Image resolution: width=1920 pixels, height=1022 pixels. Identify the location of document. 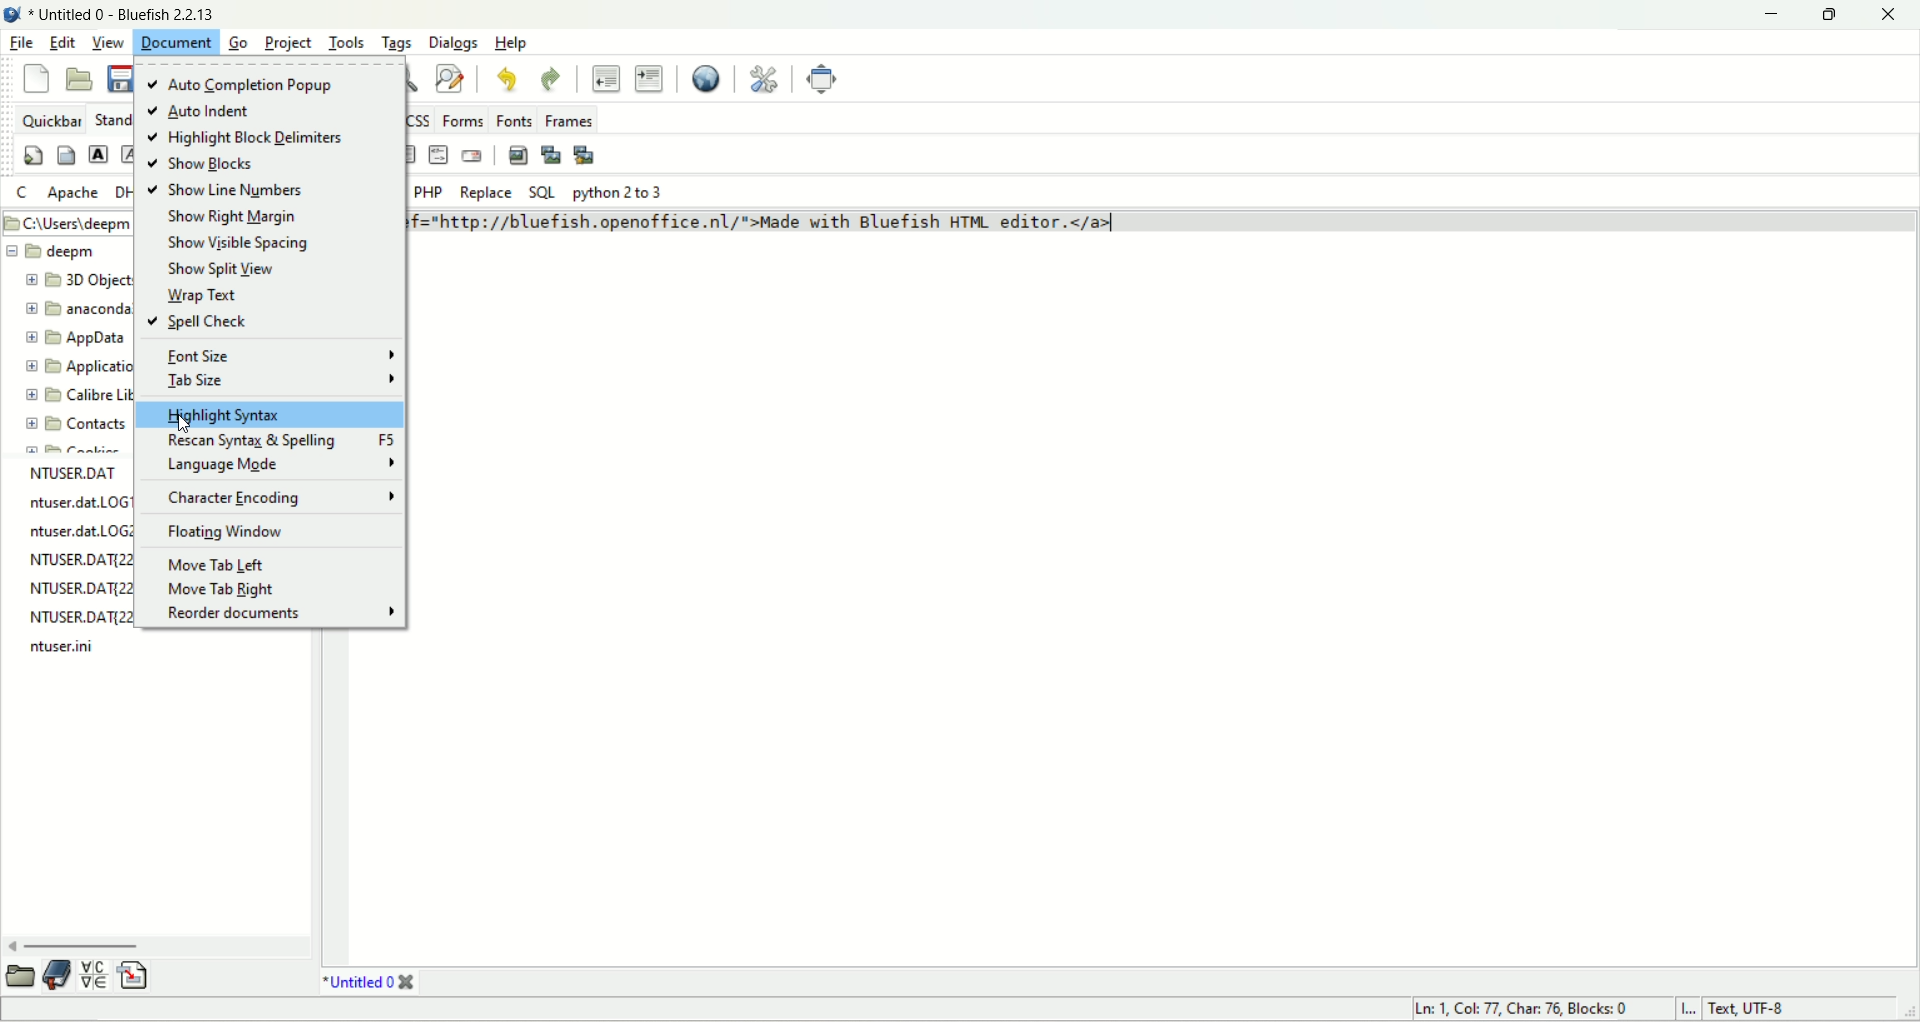
(181, 47).